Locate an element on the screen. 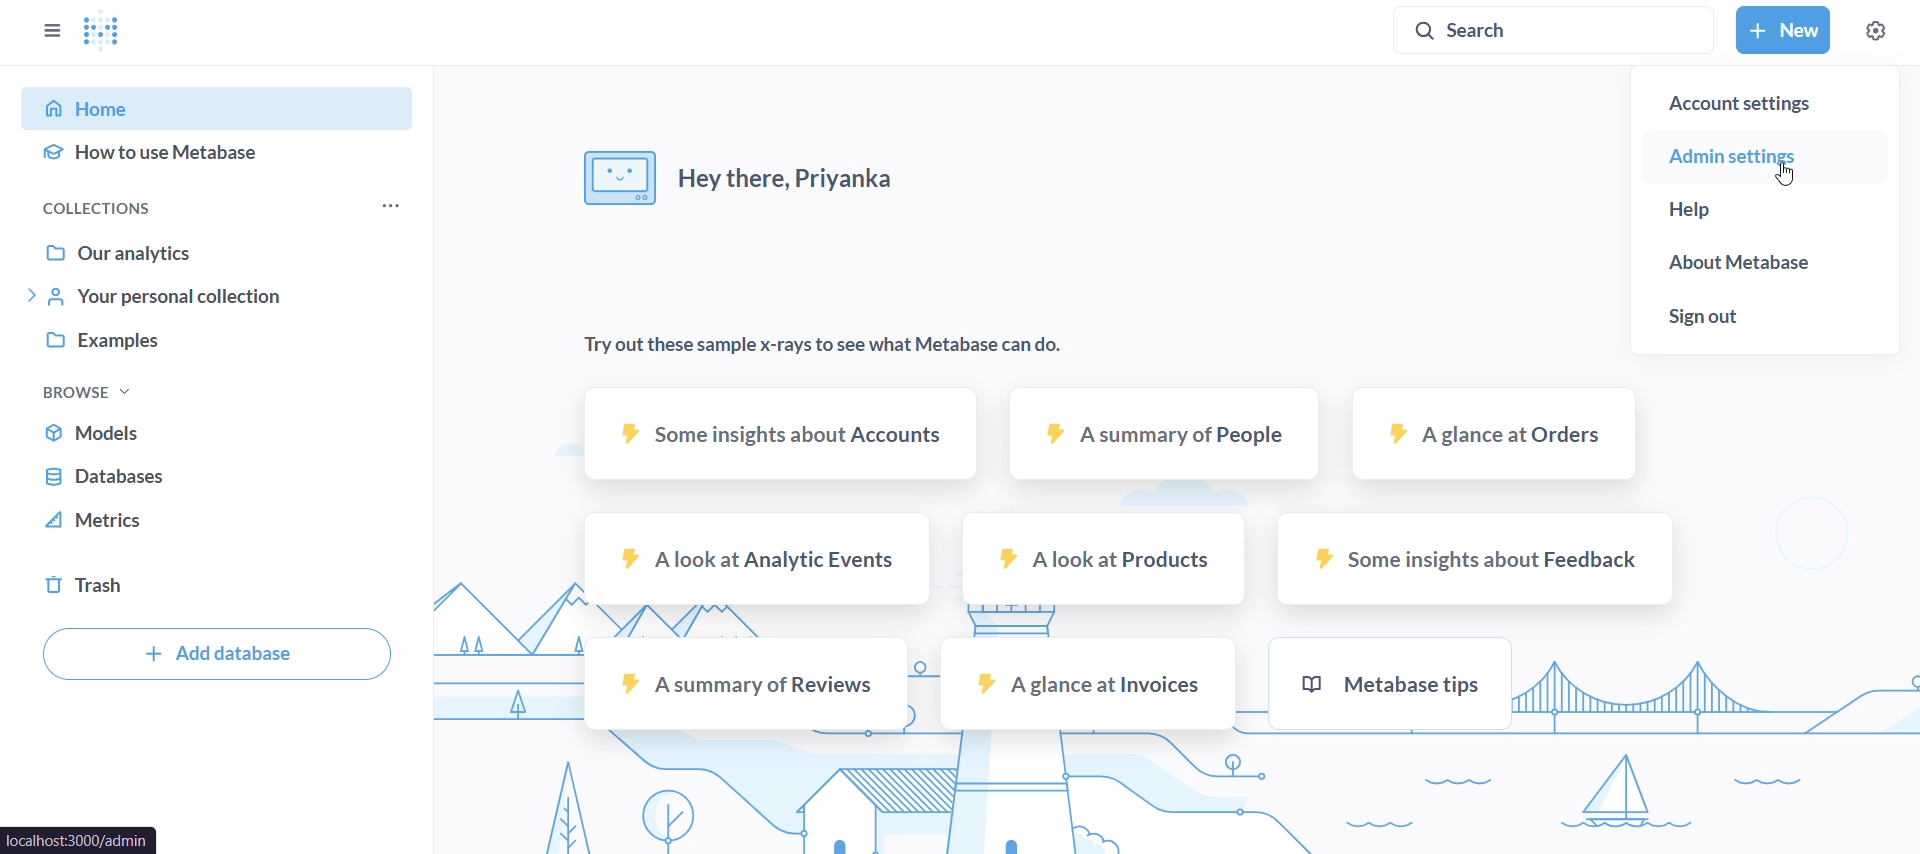 The image size is (1920, 854). more is located at coordinates (387, 206).